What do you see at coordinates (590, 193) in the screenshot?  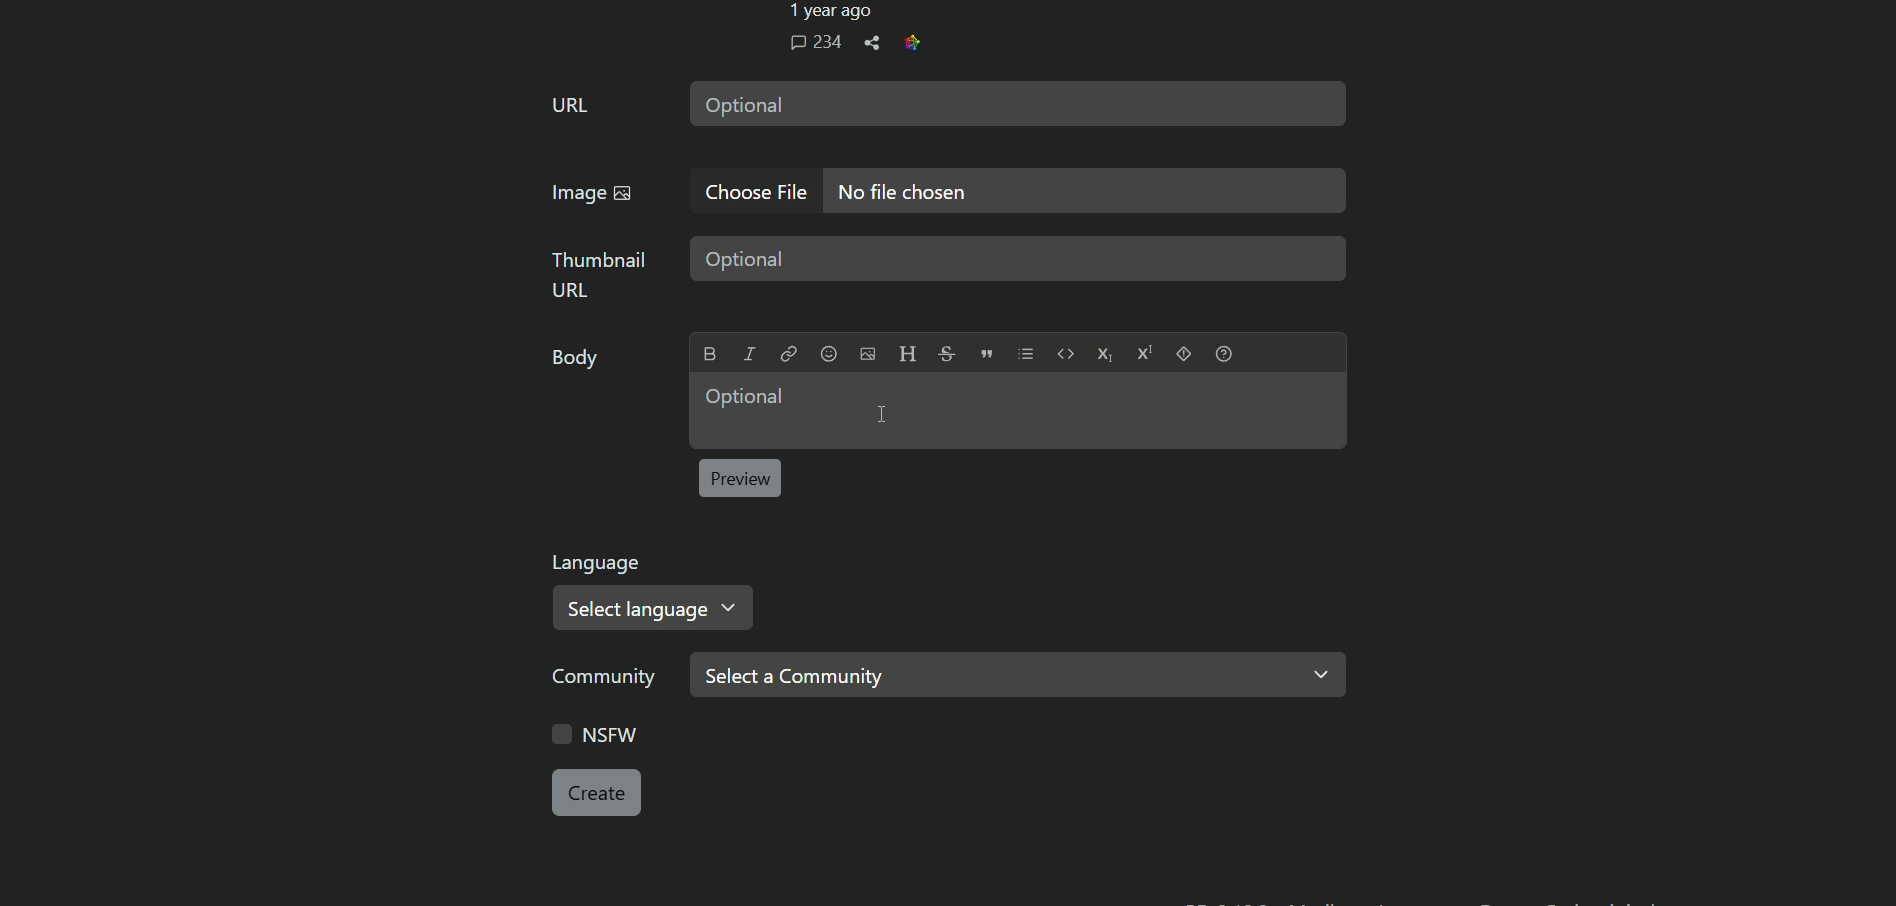 I see `image` at bounding box center [590, 193].